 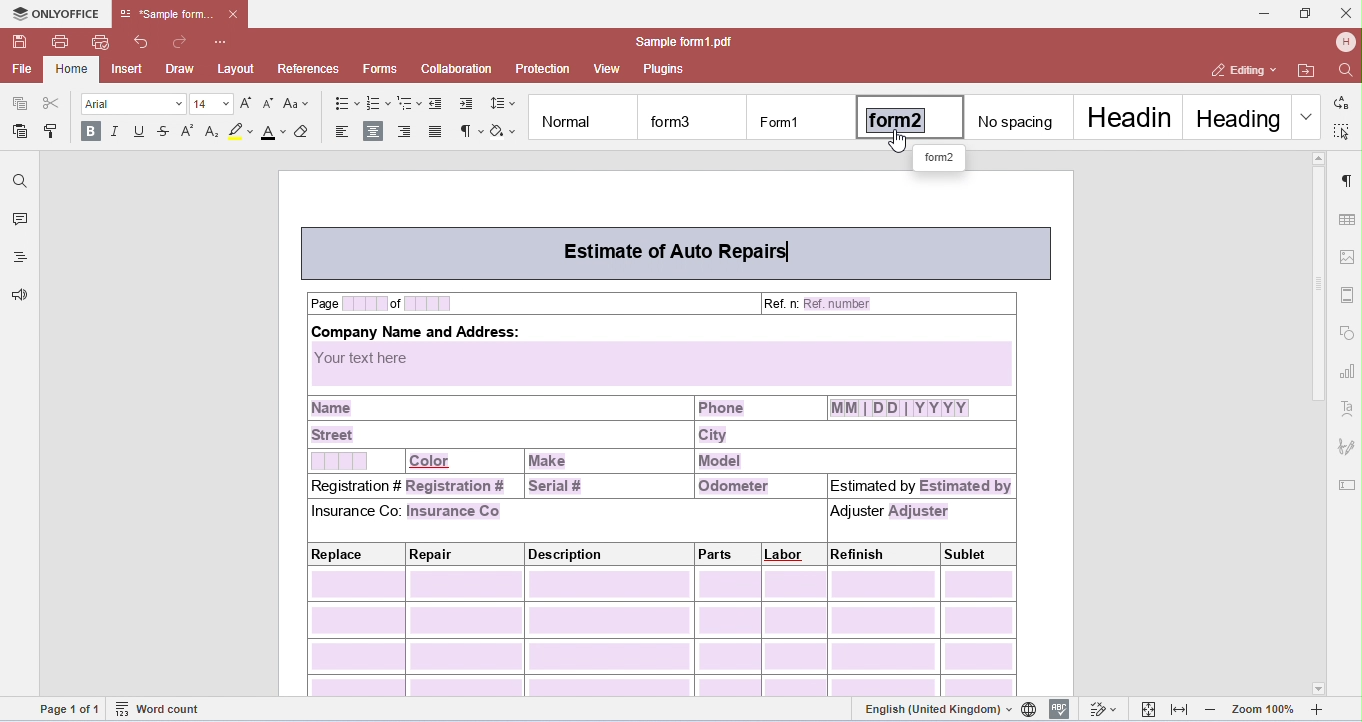 I want to click on strikethrough, so click(x=166, y=134).